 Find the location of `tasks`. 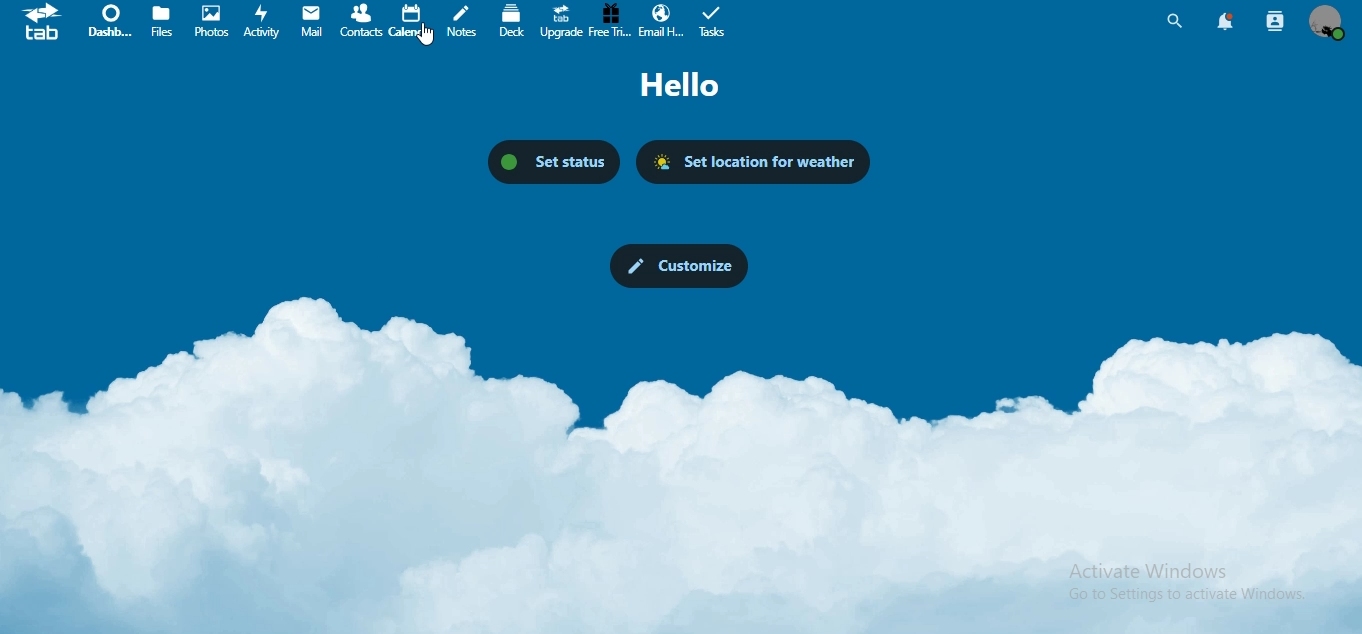

tasks is located at coordinates (716, 22).